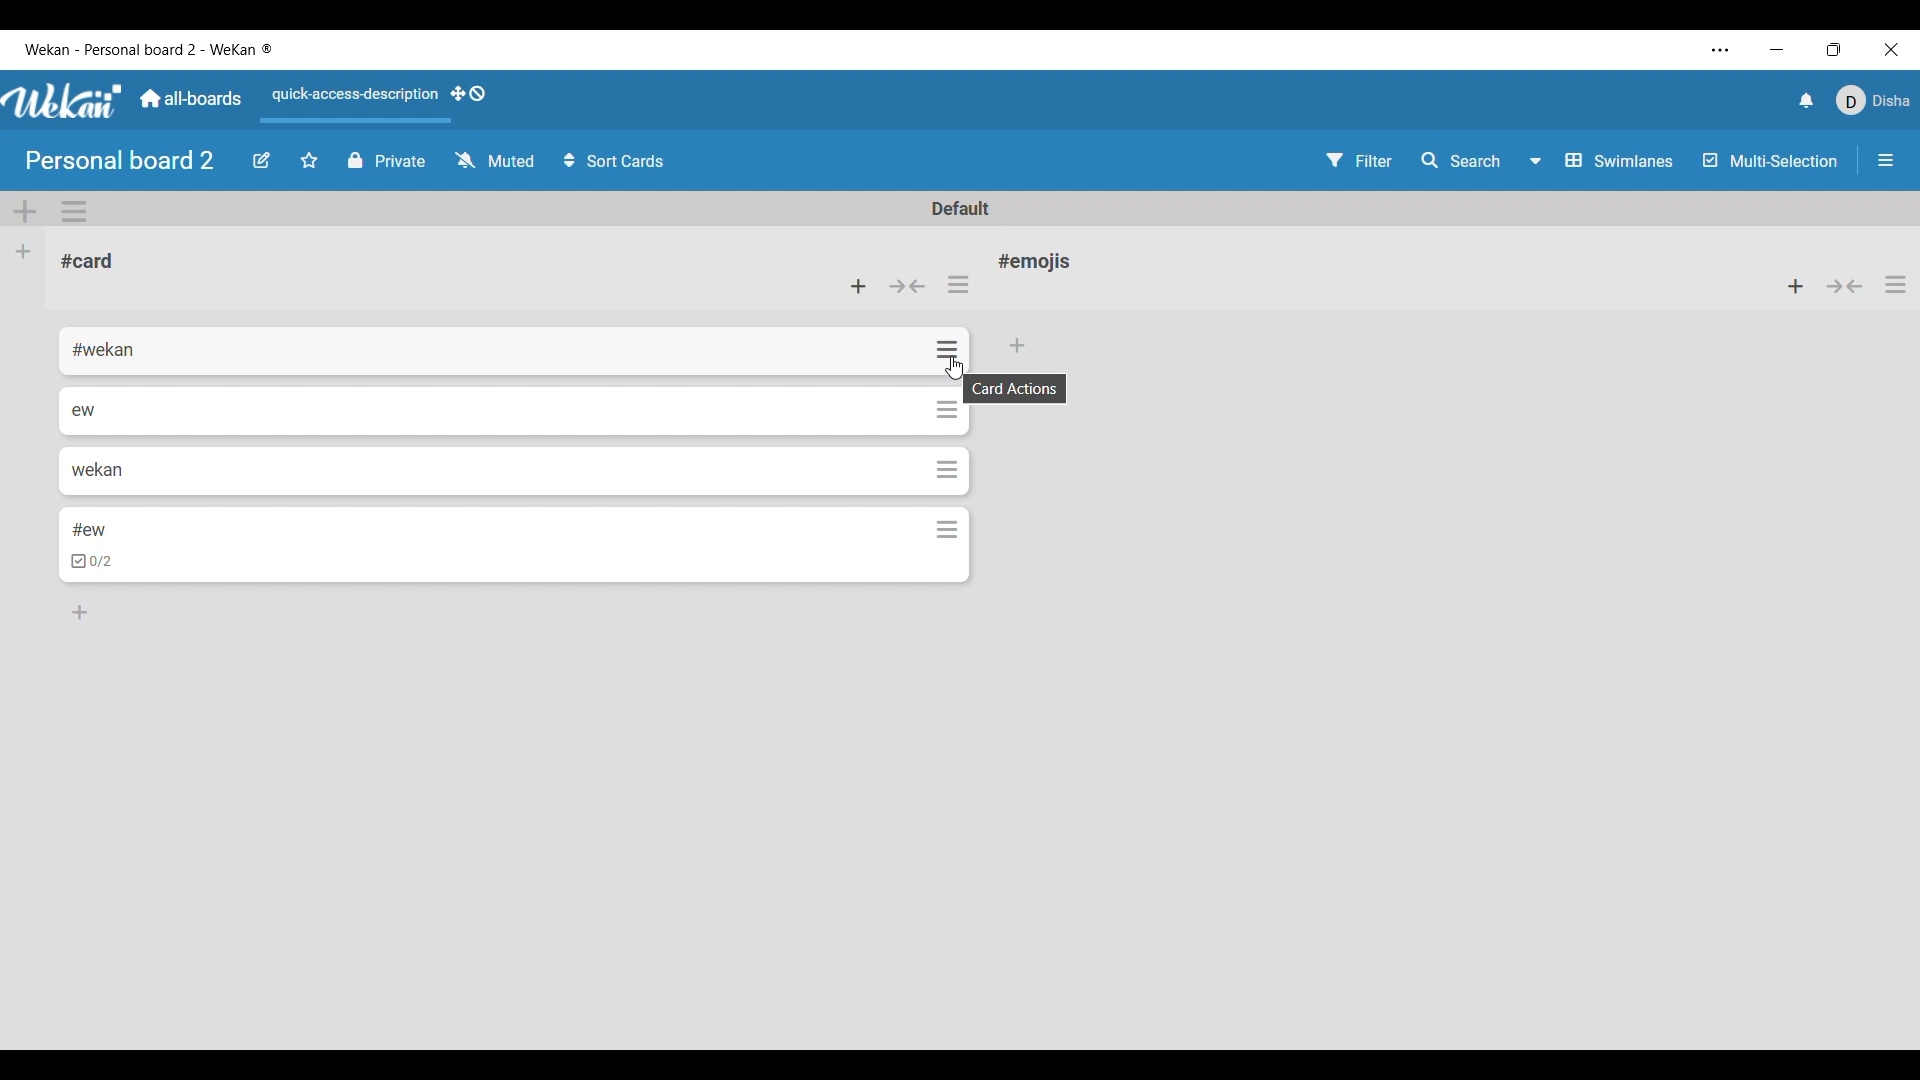 The width and height of the screenshot is (1920, 1080). What do you see at coordinates (1721, 50) in the screenshot?
I see `Settings and more` at bounding box center [1721, 50].